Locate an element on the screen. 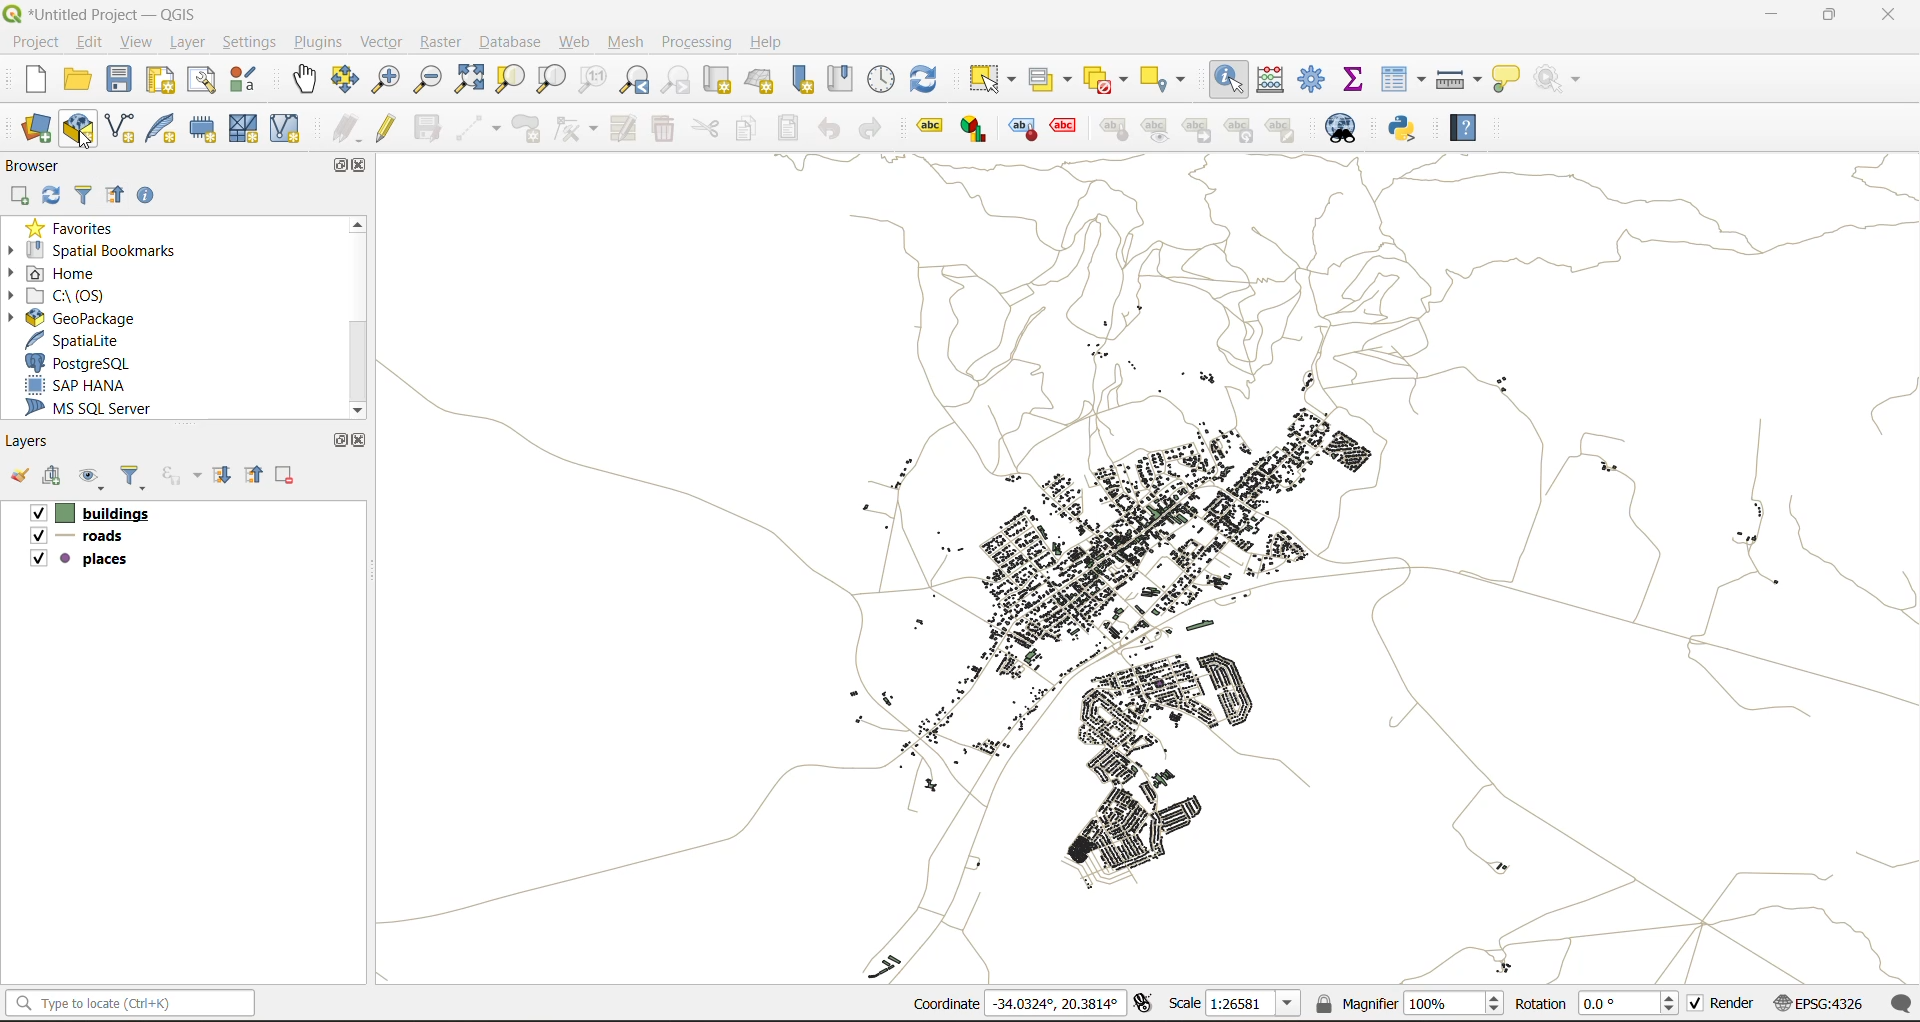 This screenshot has width=1920, height=1022. cursor is located at coordinates (84, 137).